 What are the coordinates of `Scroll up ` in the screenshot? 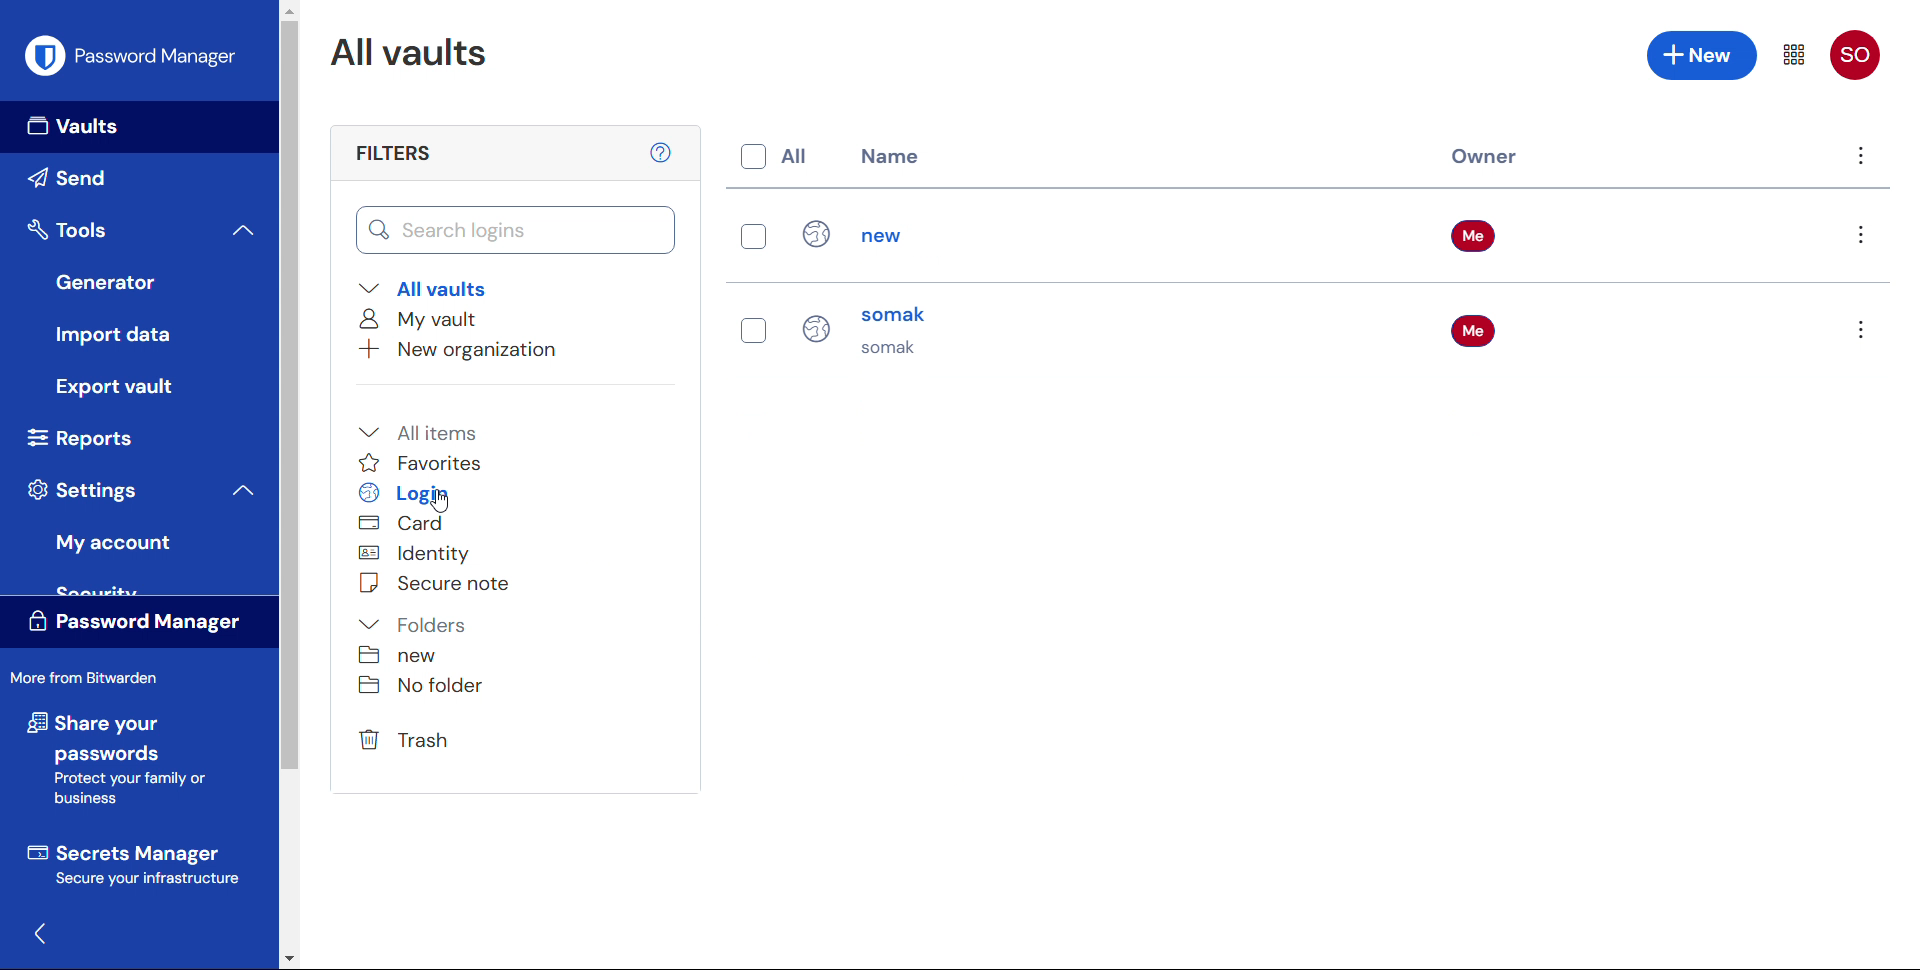 It's located at (287, 8).